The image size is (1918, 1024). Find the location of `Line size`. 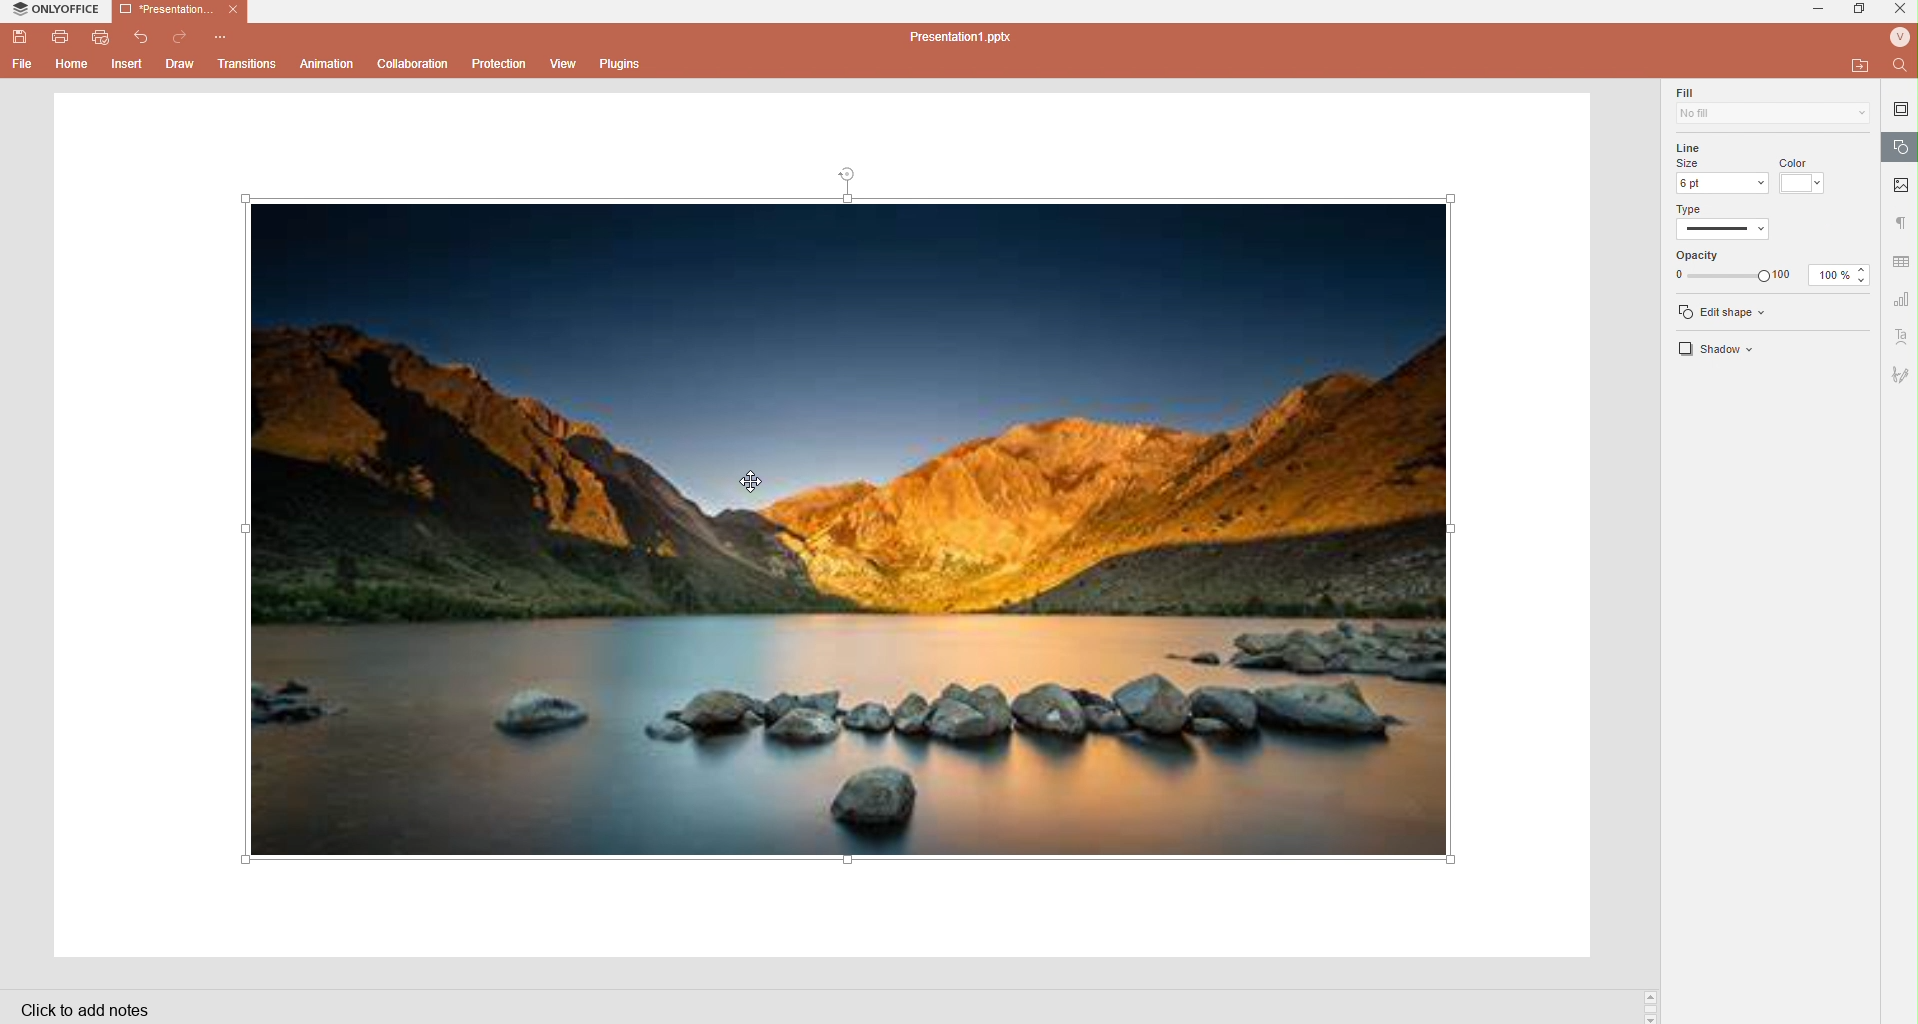

Line size is located at coordinates (1721, 169).